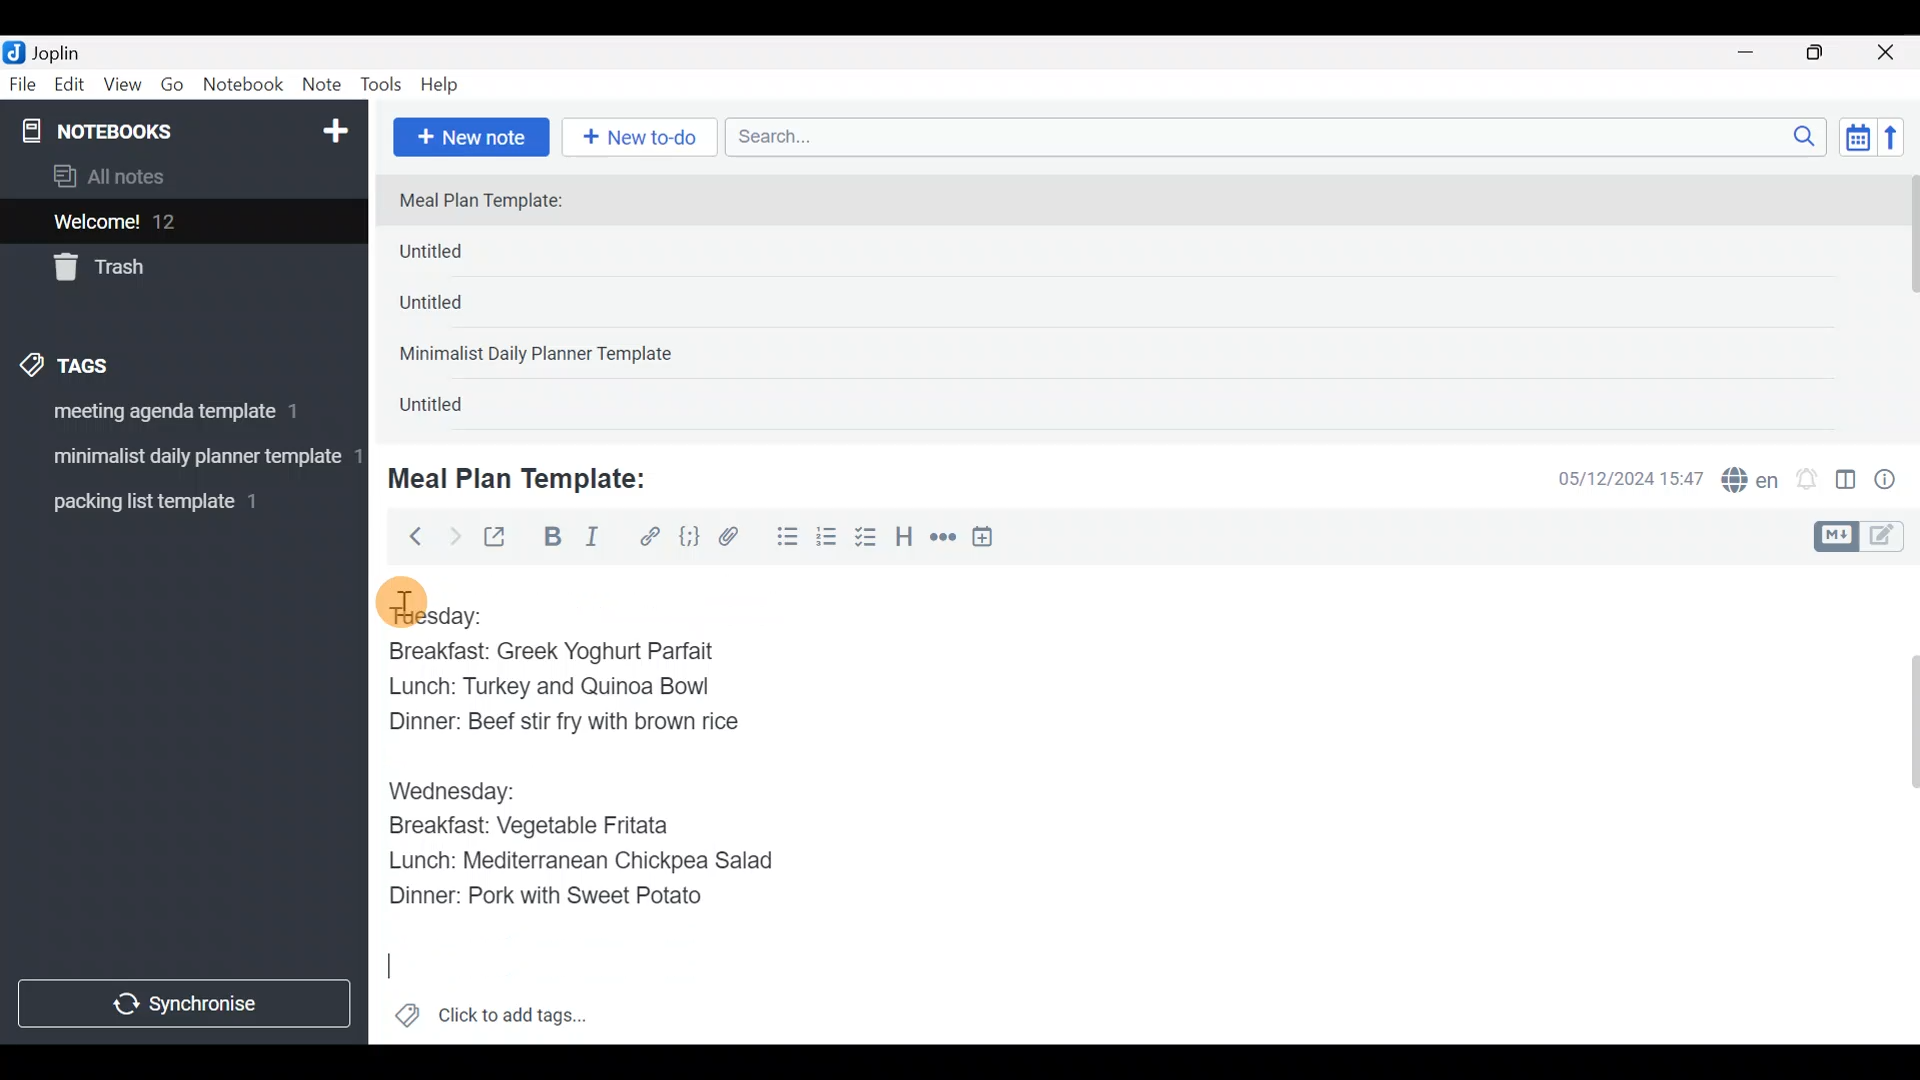 This screenshot has height=1080, width=1920. Describe the element at coordinates (557, 688) in the screenshot. I see `Lunch: Turkey and Quinoa Bowl` at that location.